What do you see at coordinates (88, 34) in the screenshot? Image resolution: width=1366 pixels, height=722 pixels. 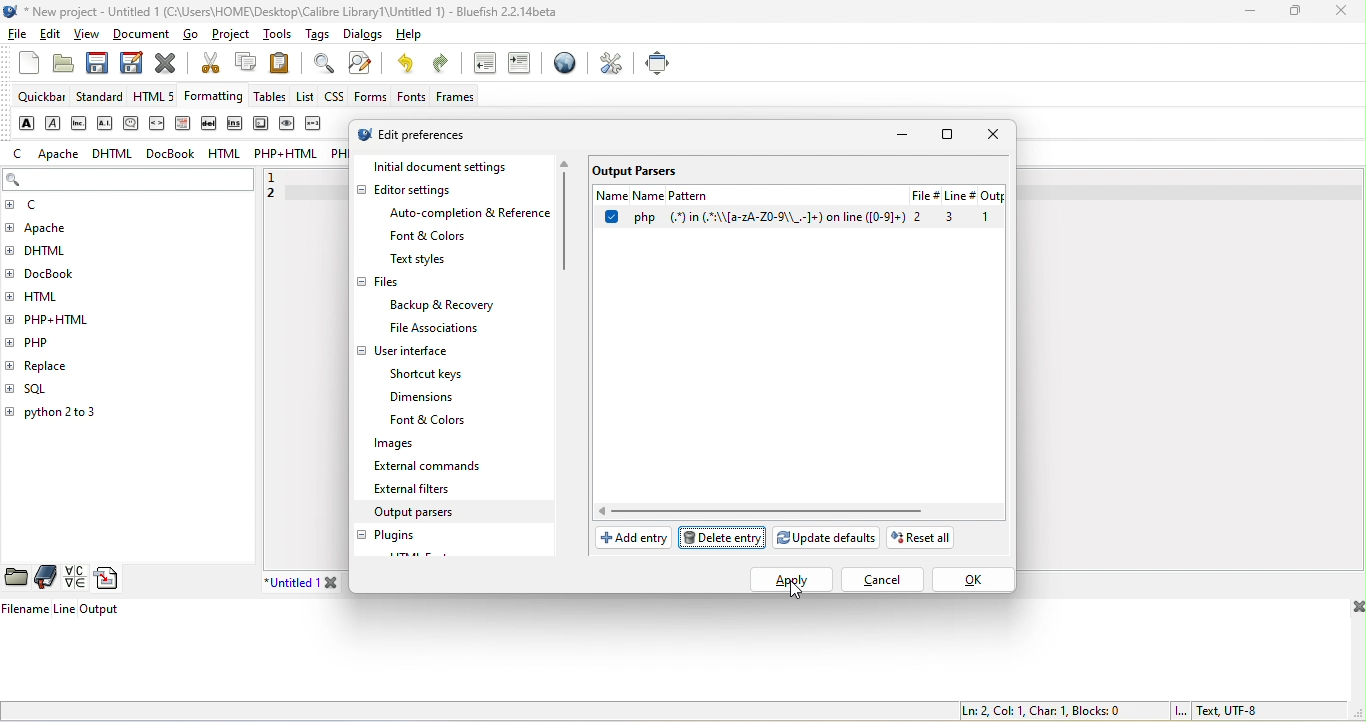 I see `view` at bounding box center [88, 34].